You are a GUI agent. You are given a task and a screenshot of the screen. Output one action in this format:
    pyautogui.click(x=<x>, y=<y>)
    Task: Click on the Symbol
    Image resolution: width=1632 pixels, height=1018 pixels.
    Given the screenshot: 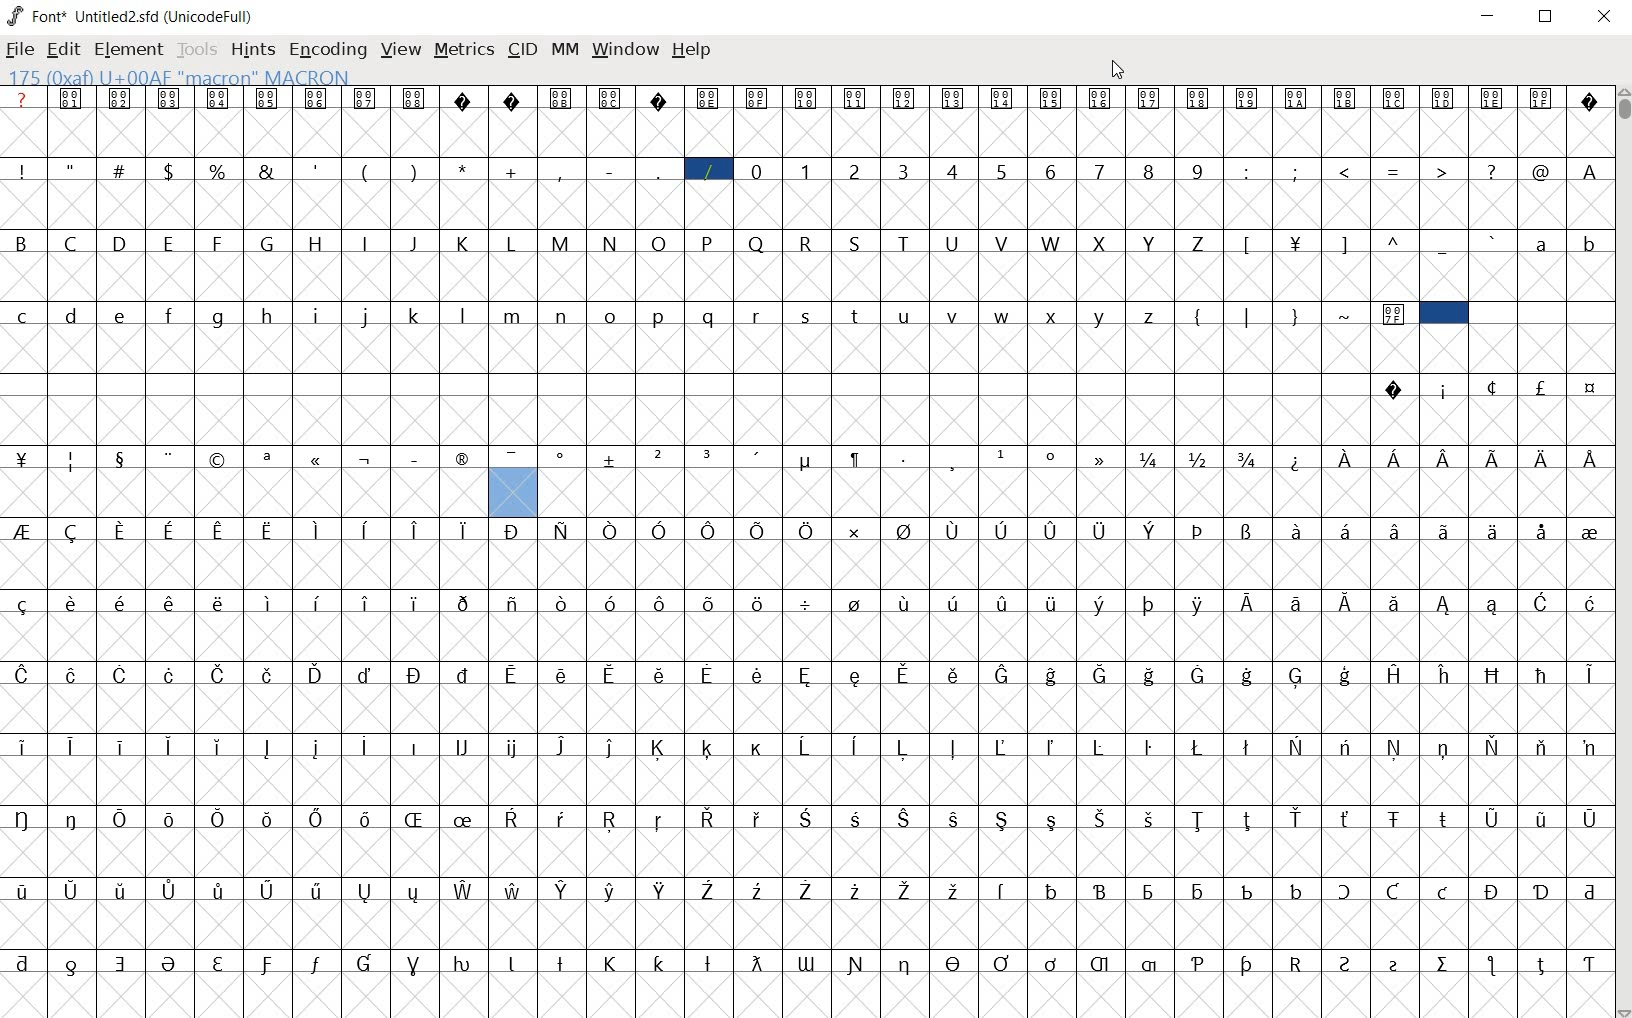 What is the action you would take?
    pyautogui.click(x=1541, y=747)
    